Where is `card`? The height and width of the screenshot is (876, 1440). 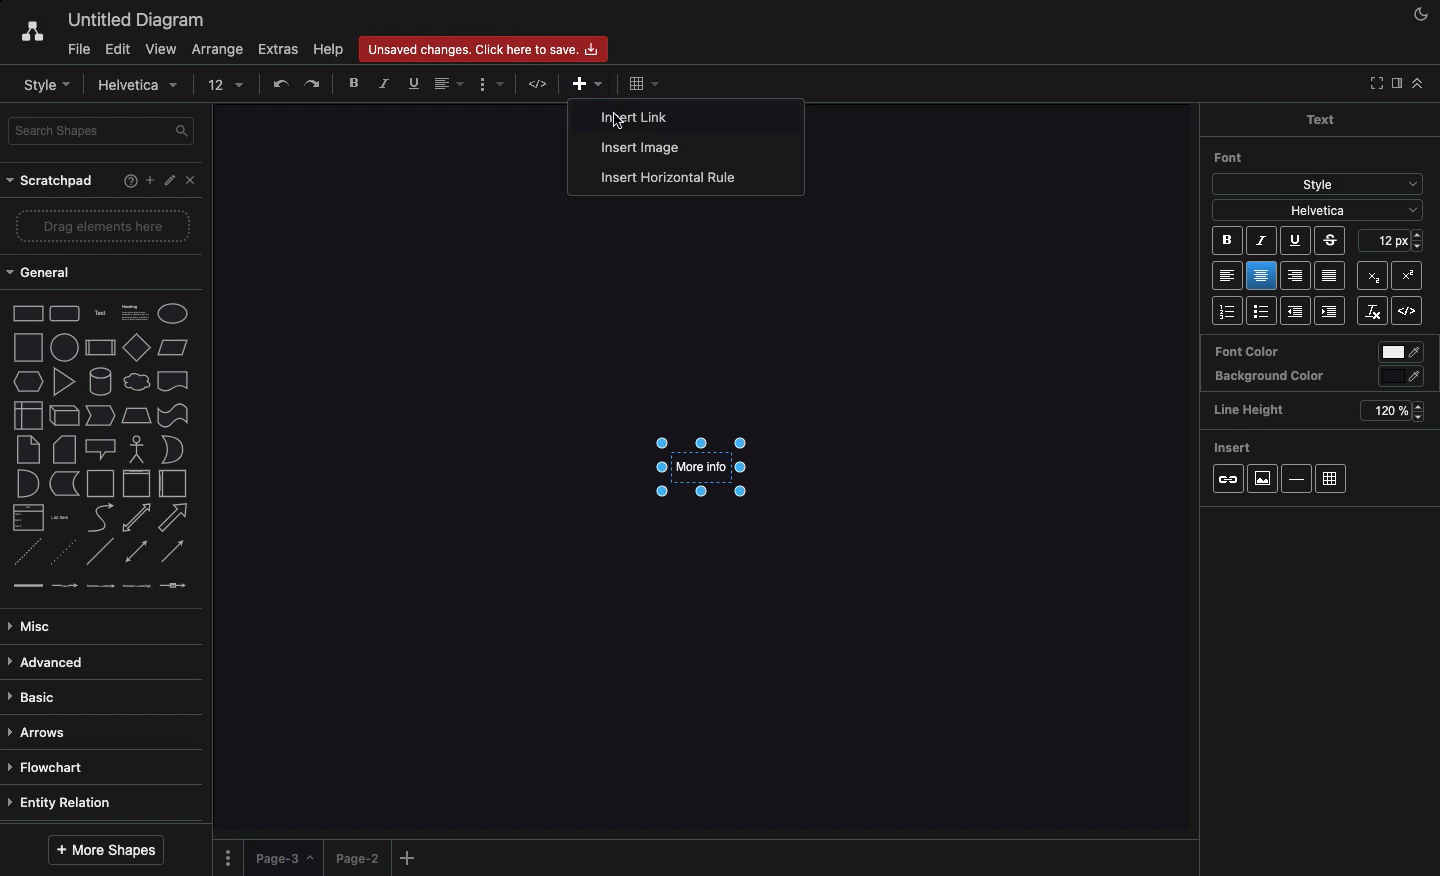 card is located at coordinates (65, 448).